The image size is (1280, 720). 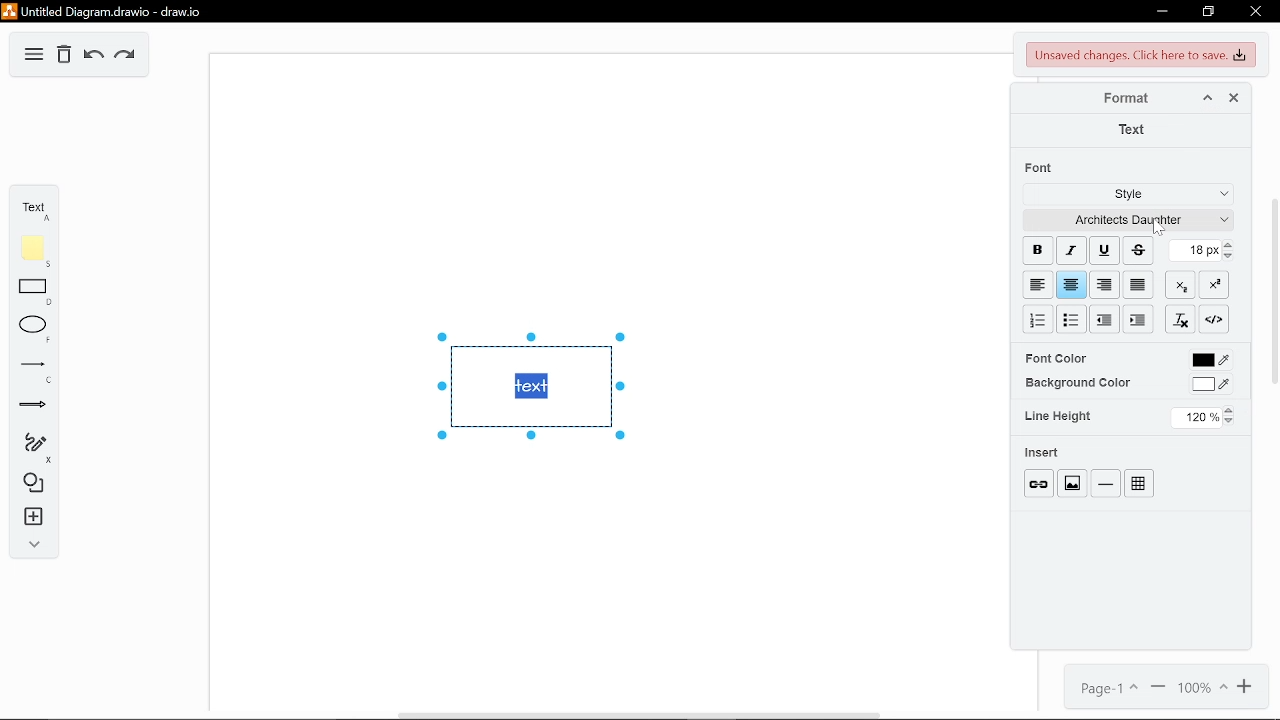 I want to click on text, so click(x=32, y=207).